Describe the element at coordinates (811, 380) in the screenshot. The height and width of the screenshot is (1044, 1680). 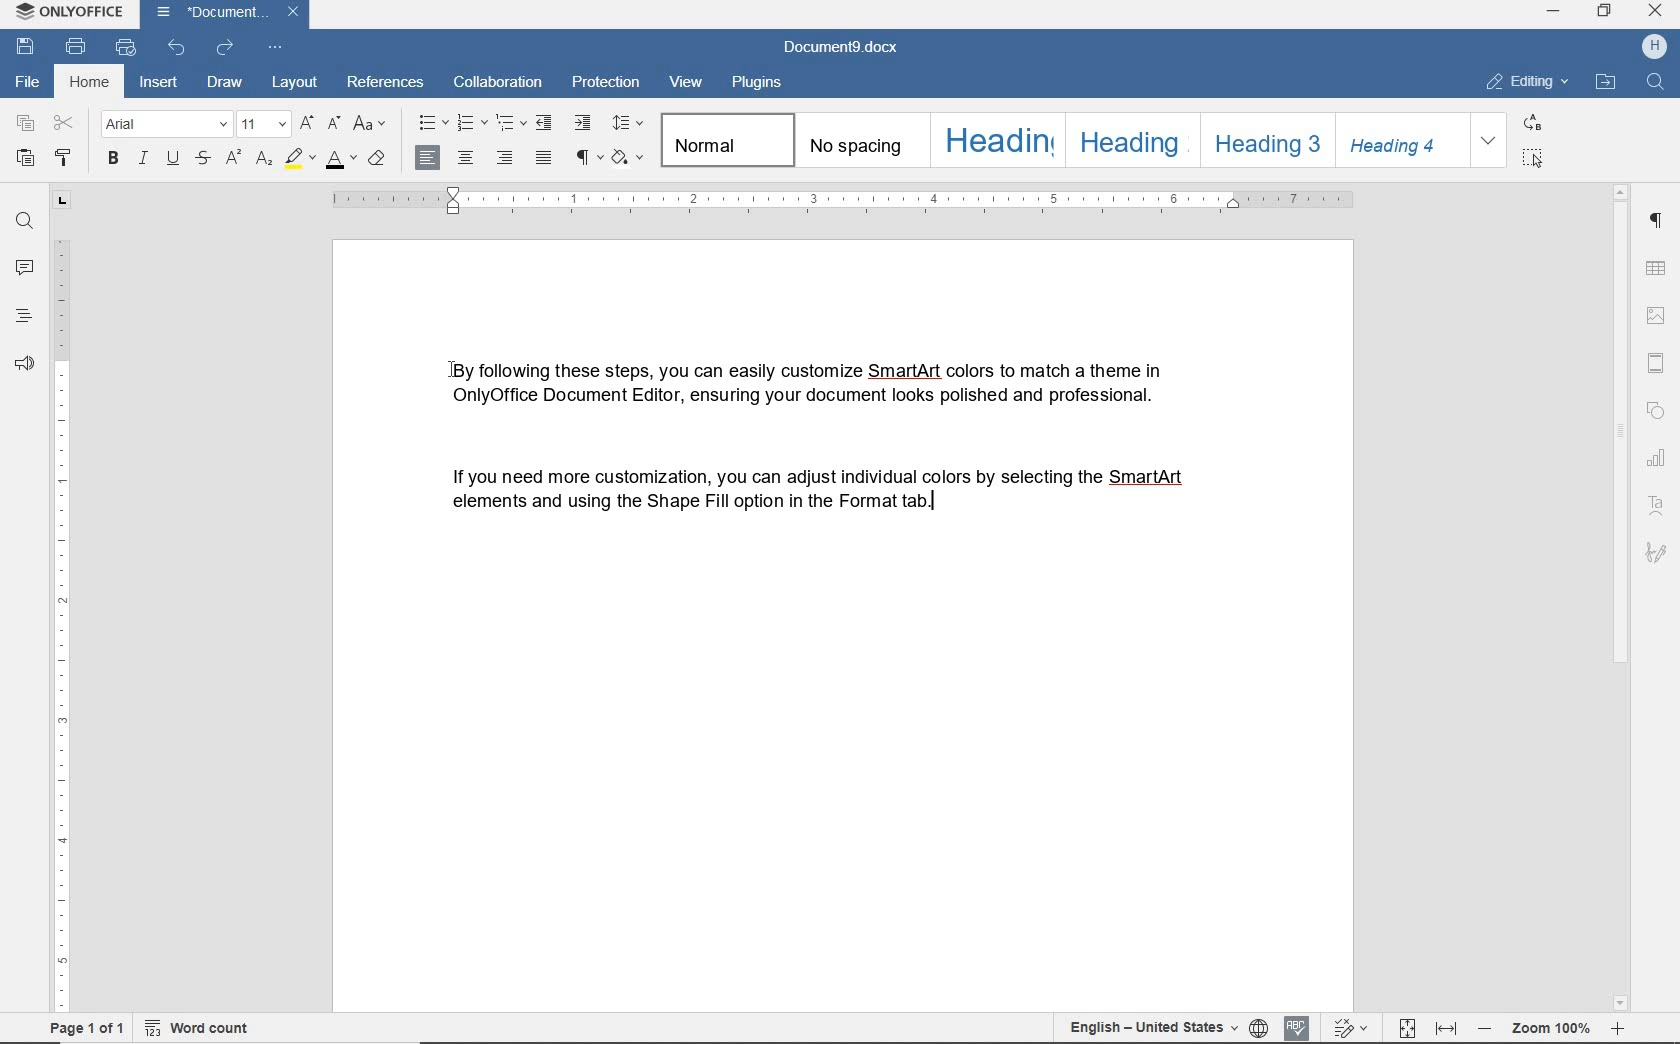
I see `text` at that location.